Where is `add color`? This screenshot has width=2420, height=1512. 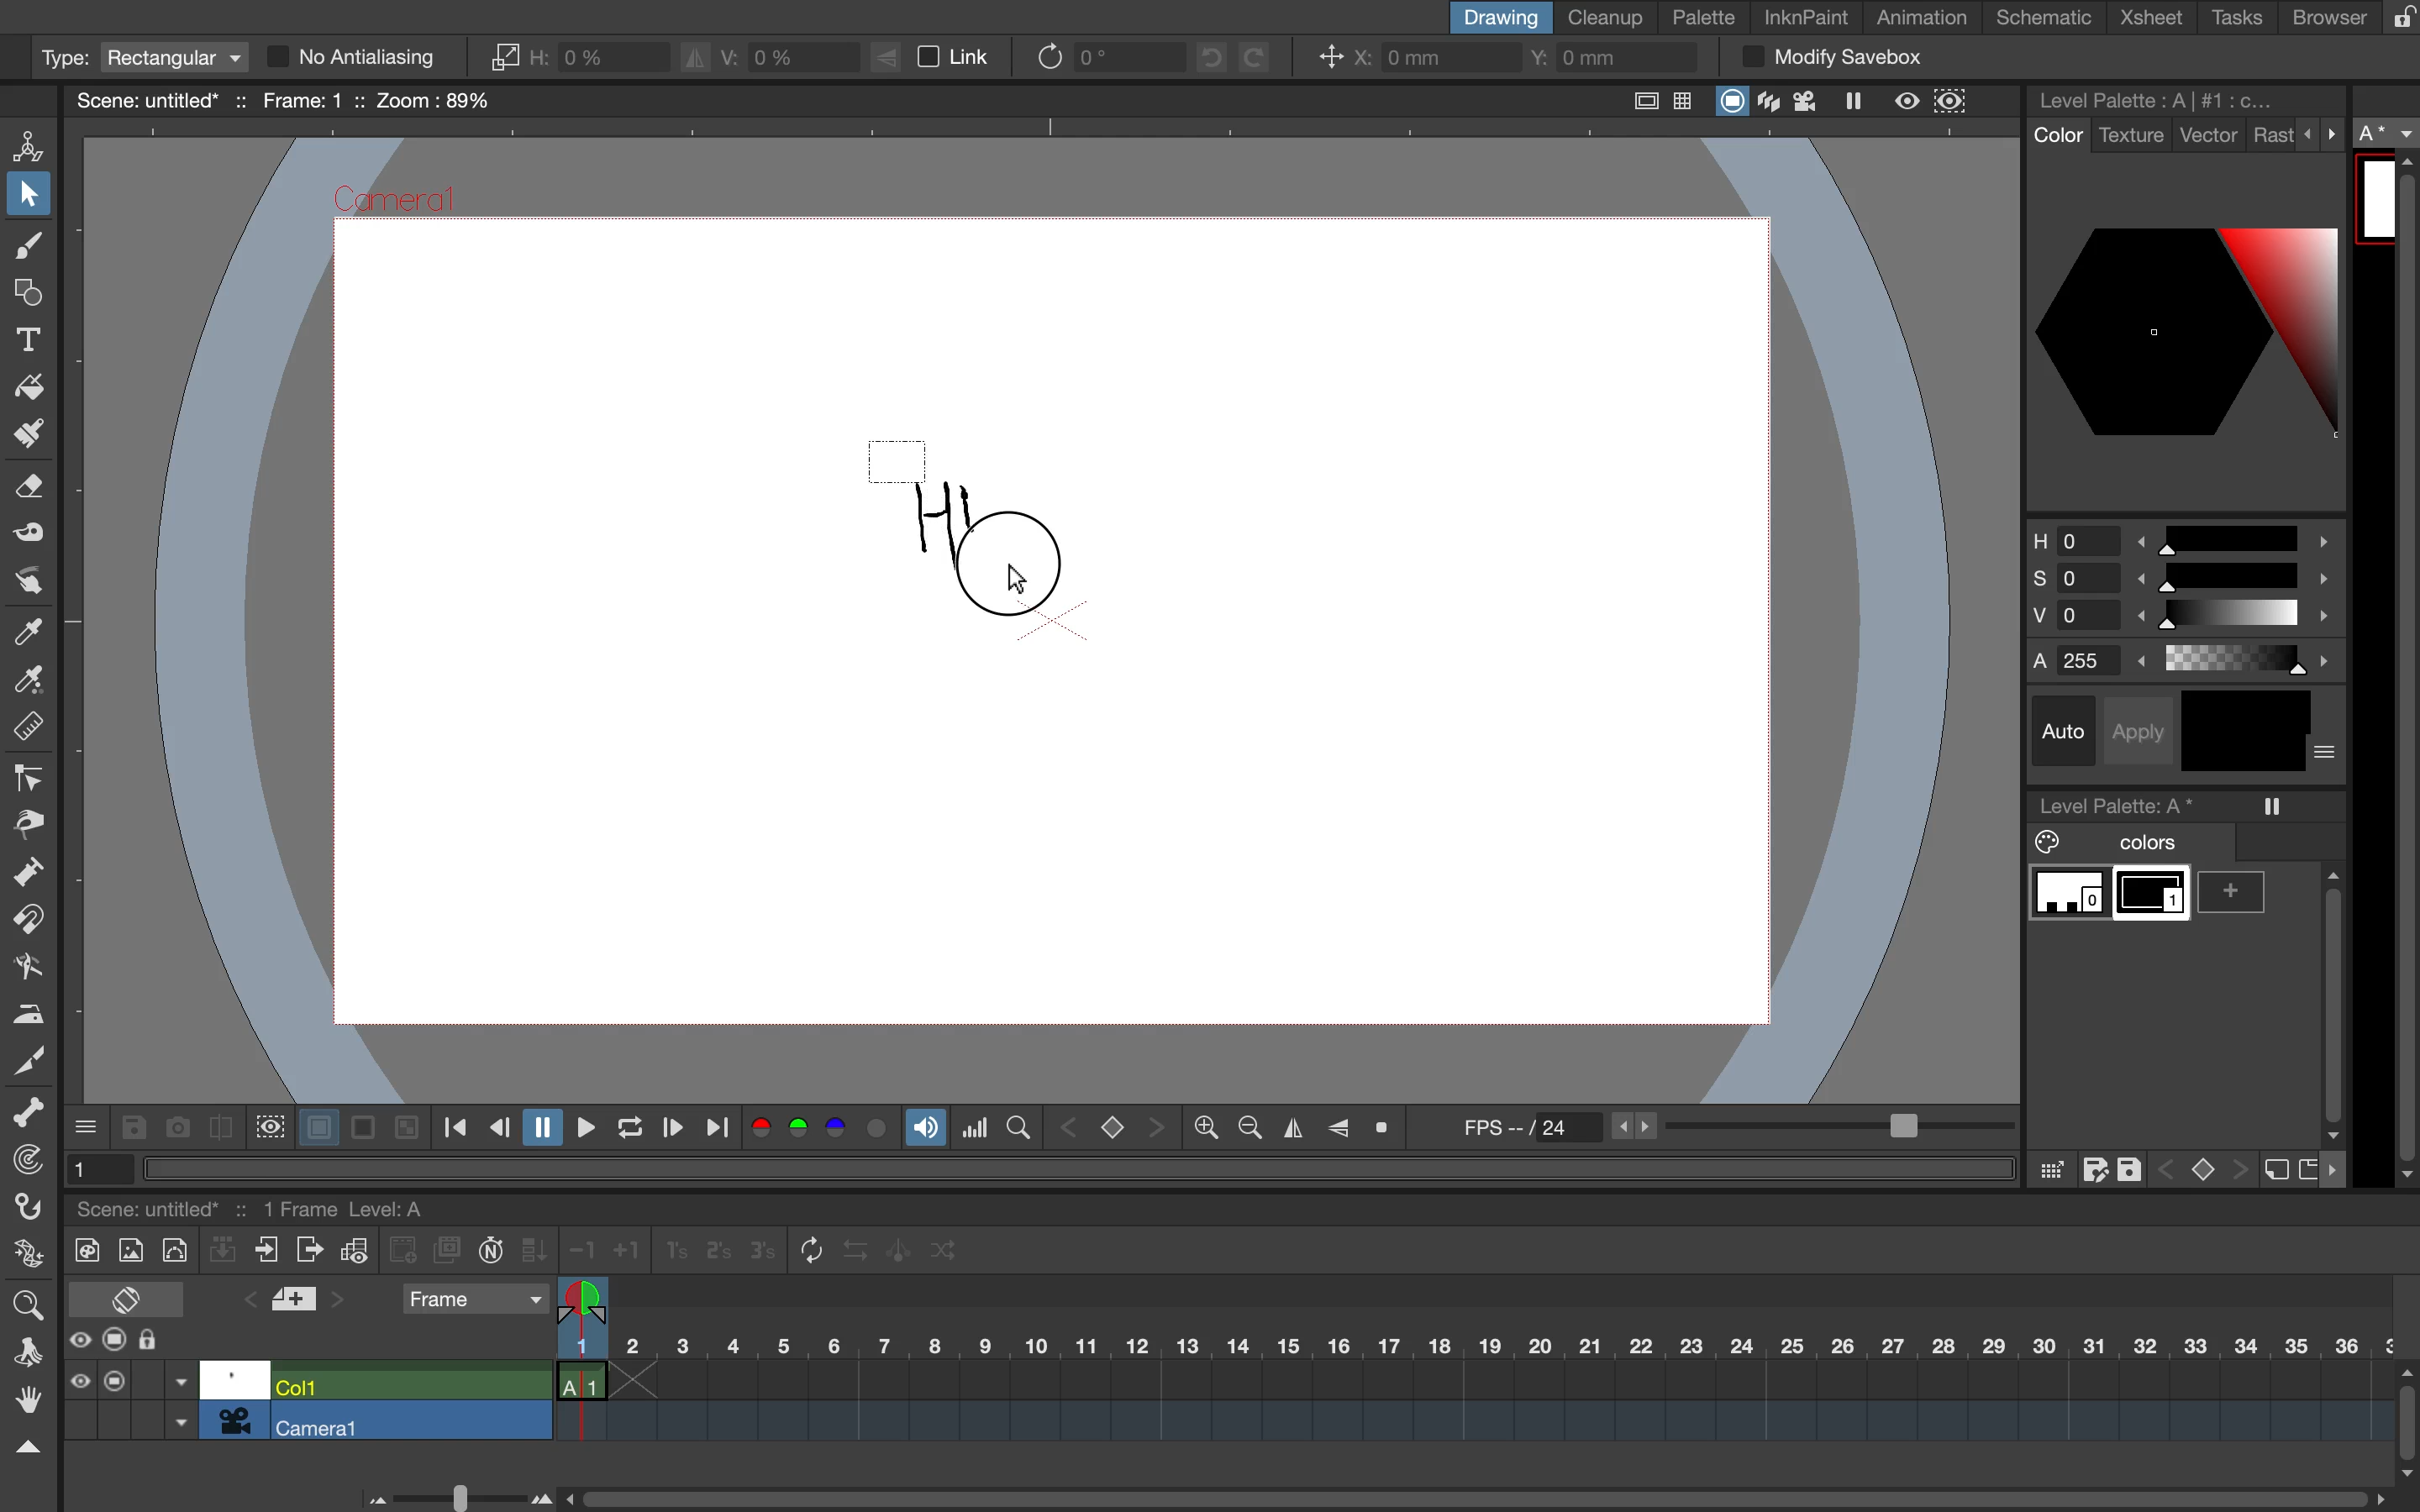
add color is located at coordinates (2239, 892).